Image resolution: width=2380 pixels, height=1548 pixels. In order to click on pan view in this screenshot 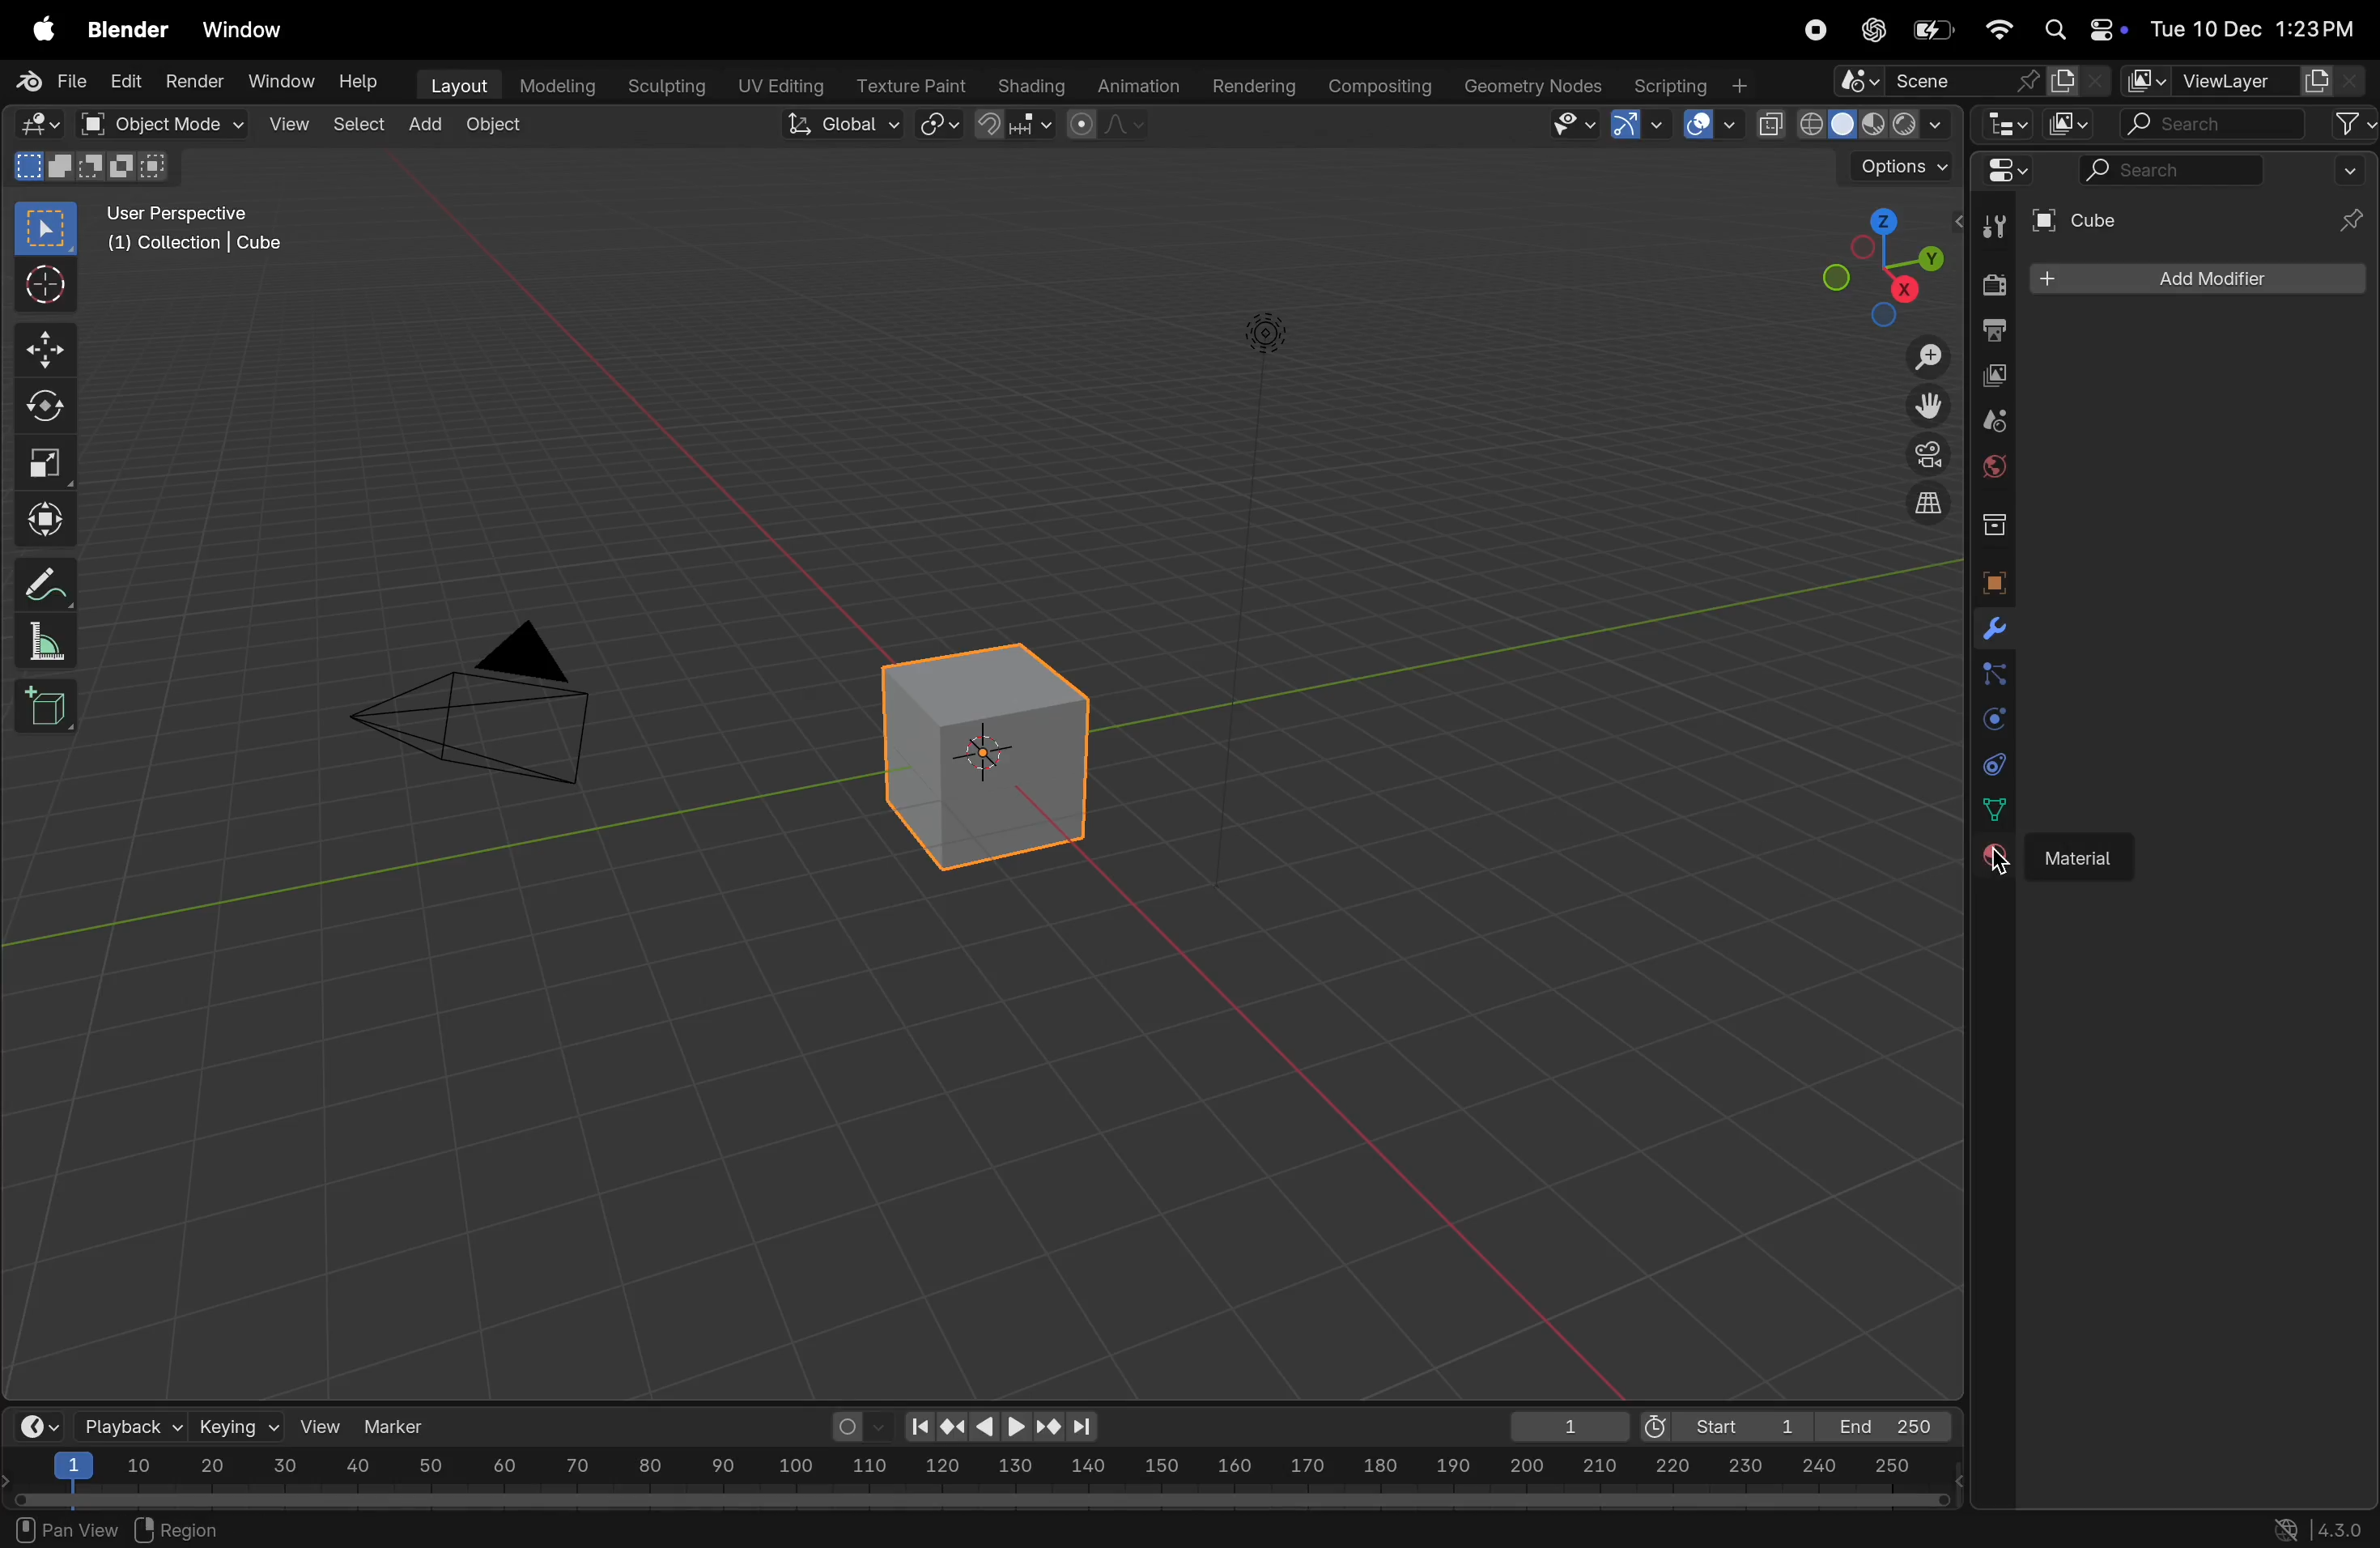, I will do `click(64, 1528)`.